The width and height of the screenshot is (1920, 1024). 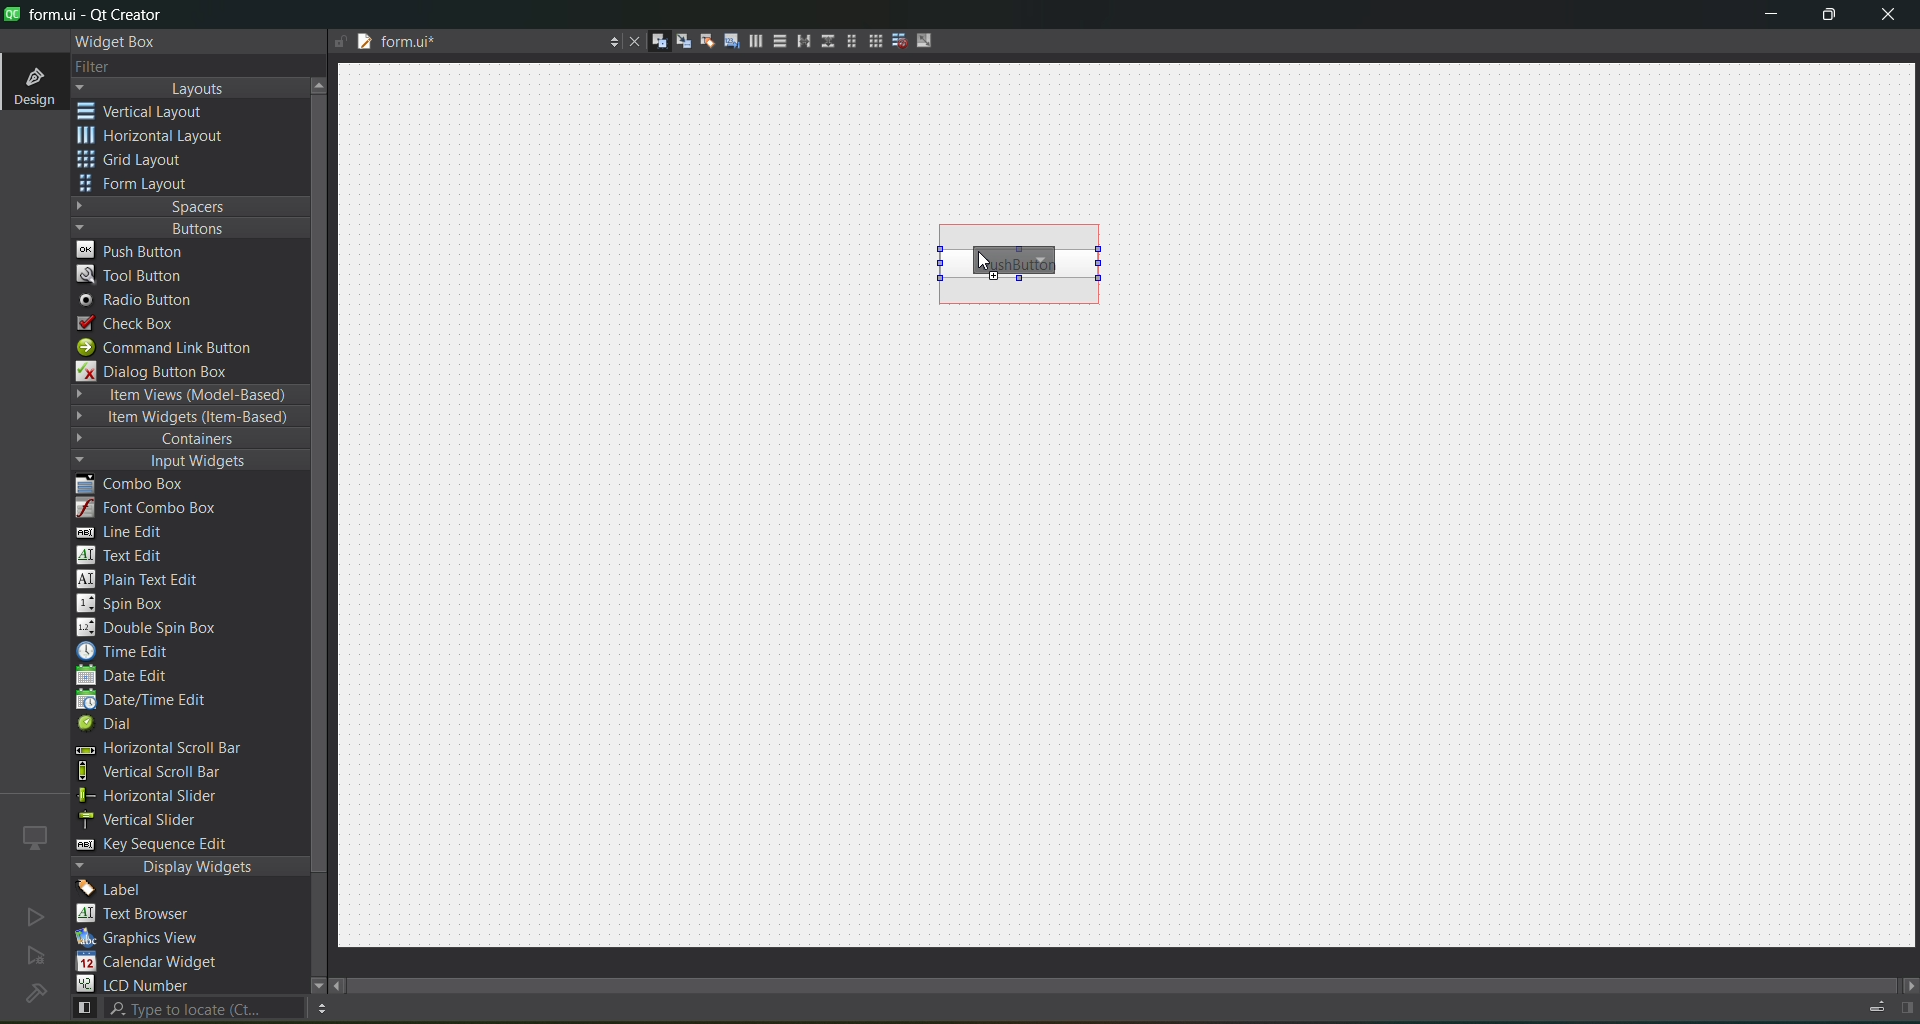 What do you see at coordinates (130, 532) in the screenshot?
I see `line edit ` at bounding box center [130, 532].